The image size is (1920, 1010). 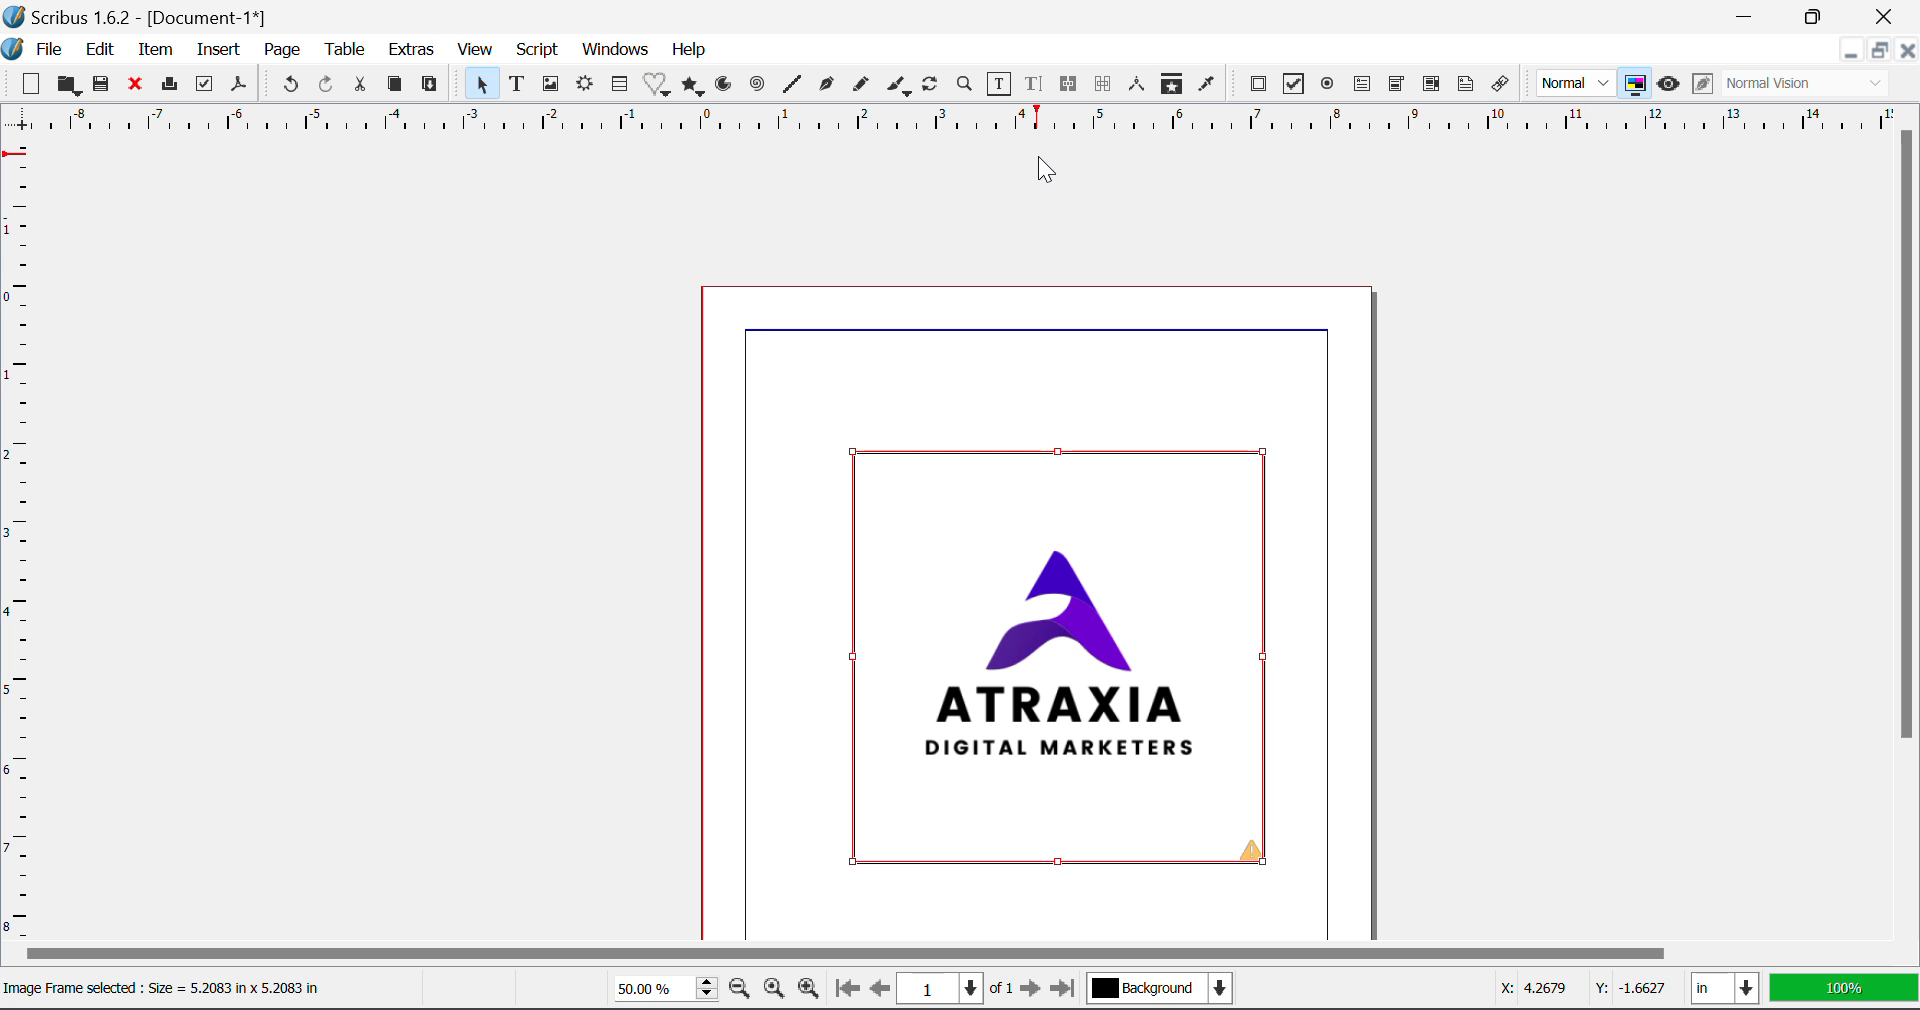 I want to click on Unlink Text Frames, so click(x=1103, y=84).